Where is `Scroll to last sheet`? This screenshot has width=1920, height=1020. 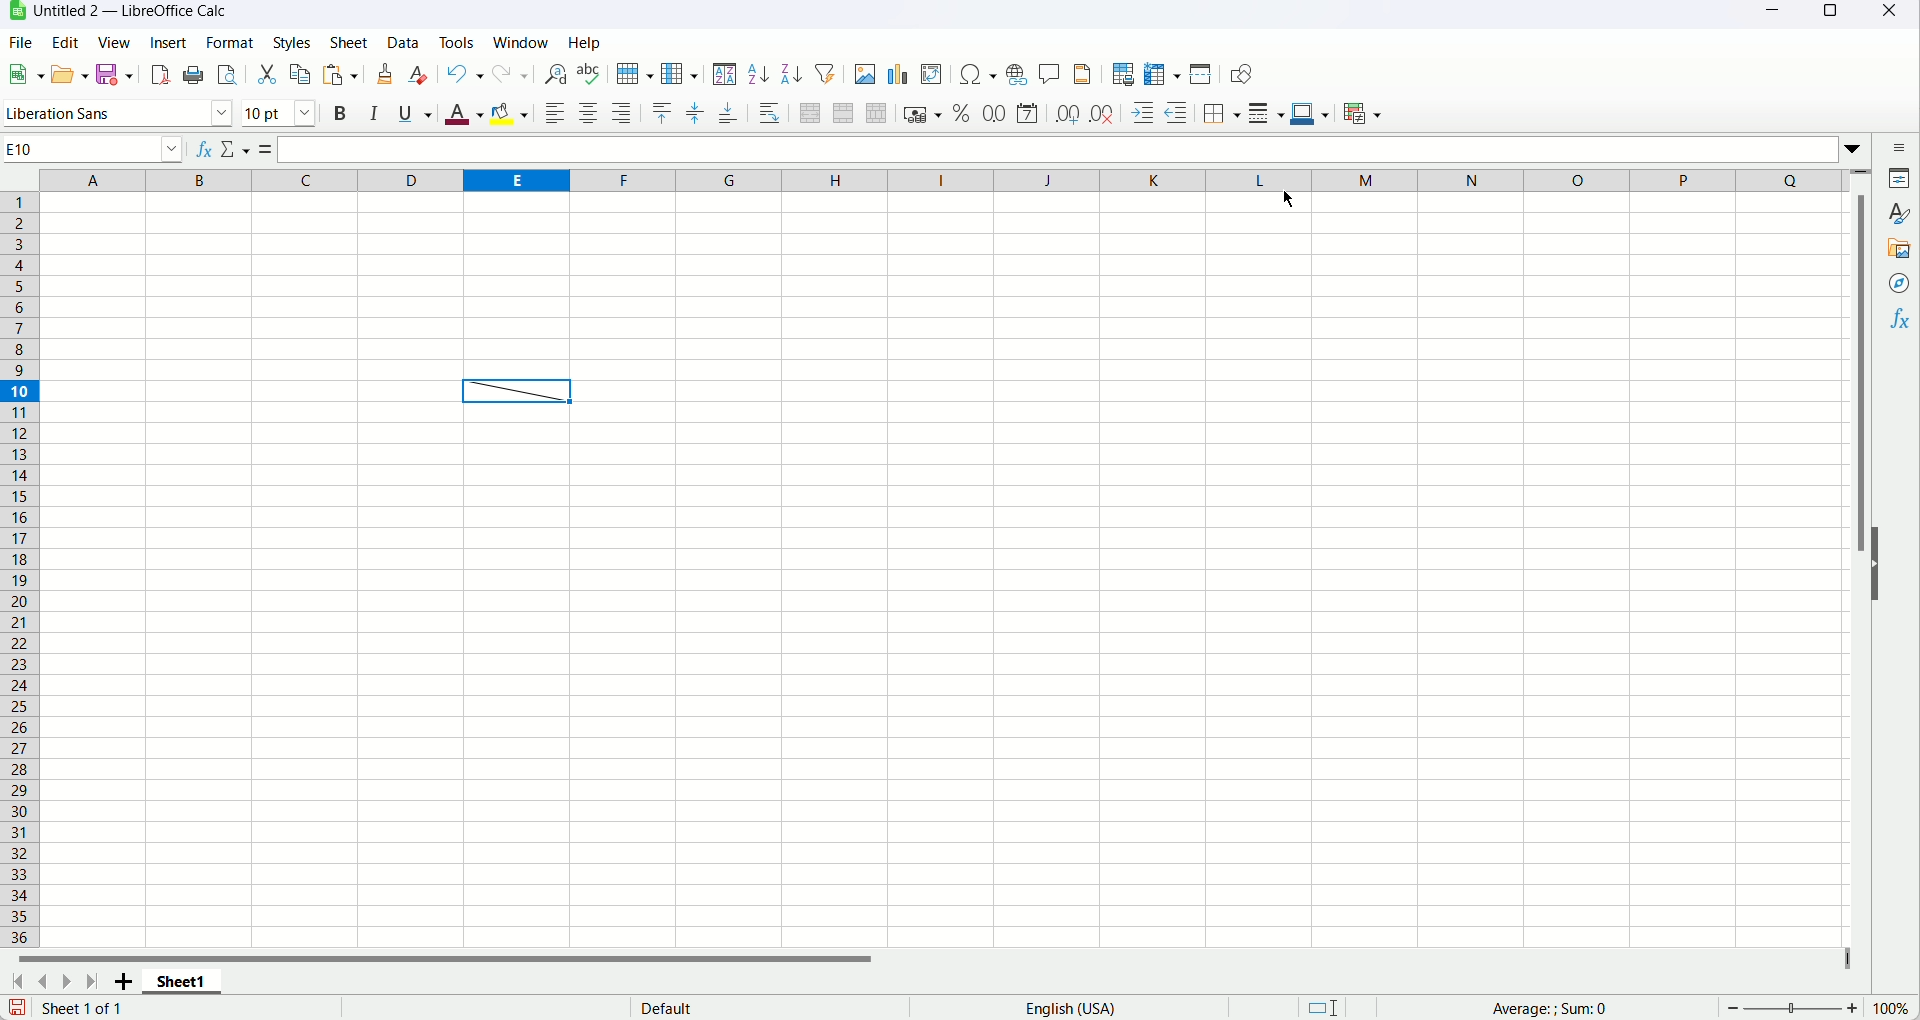
Scroll to last sheet is located at coordinates (96, 982).